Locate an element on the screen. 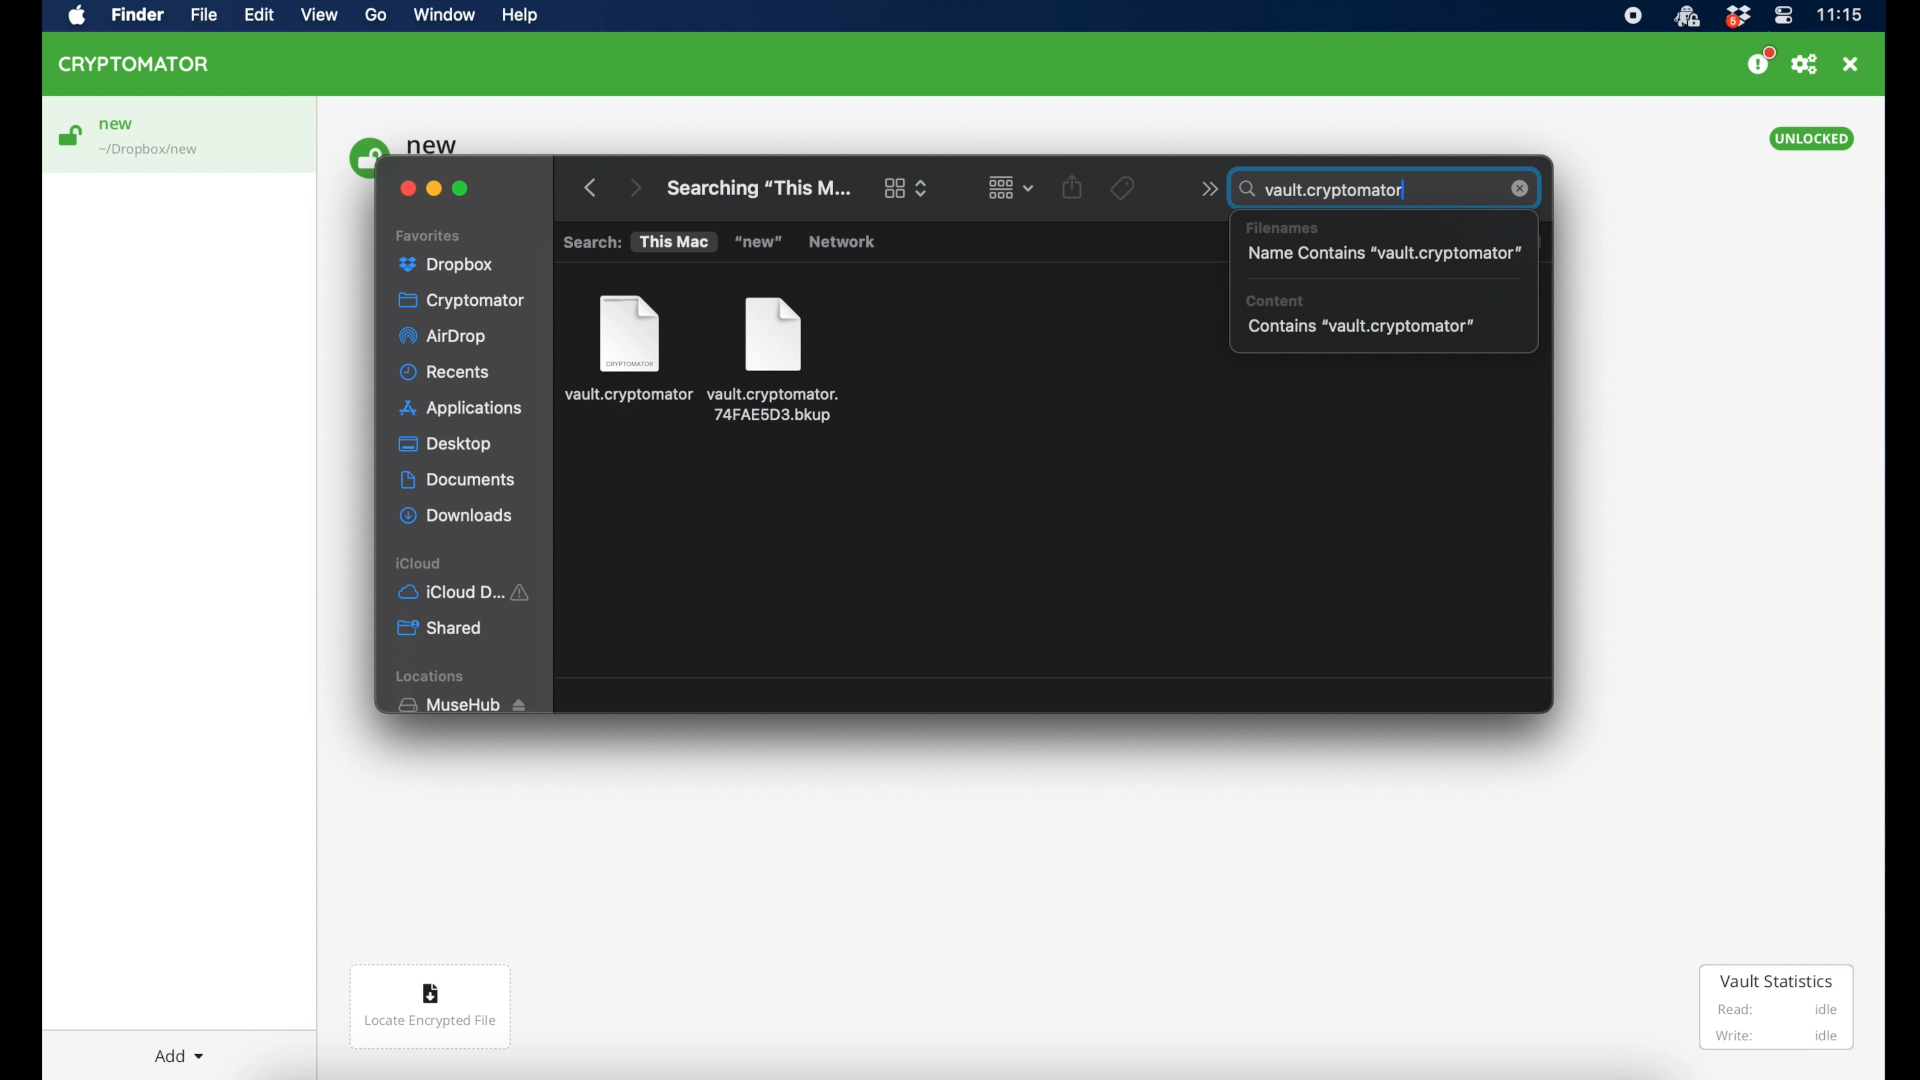 This screenshot has width=1920, height=1080. edit is located at coordinates (259, 15).